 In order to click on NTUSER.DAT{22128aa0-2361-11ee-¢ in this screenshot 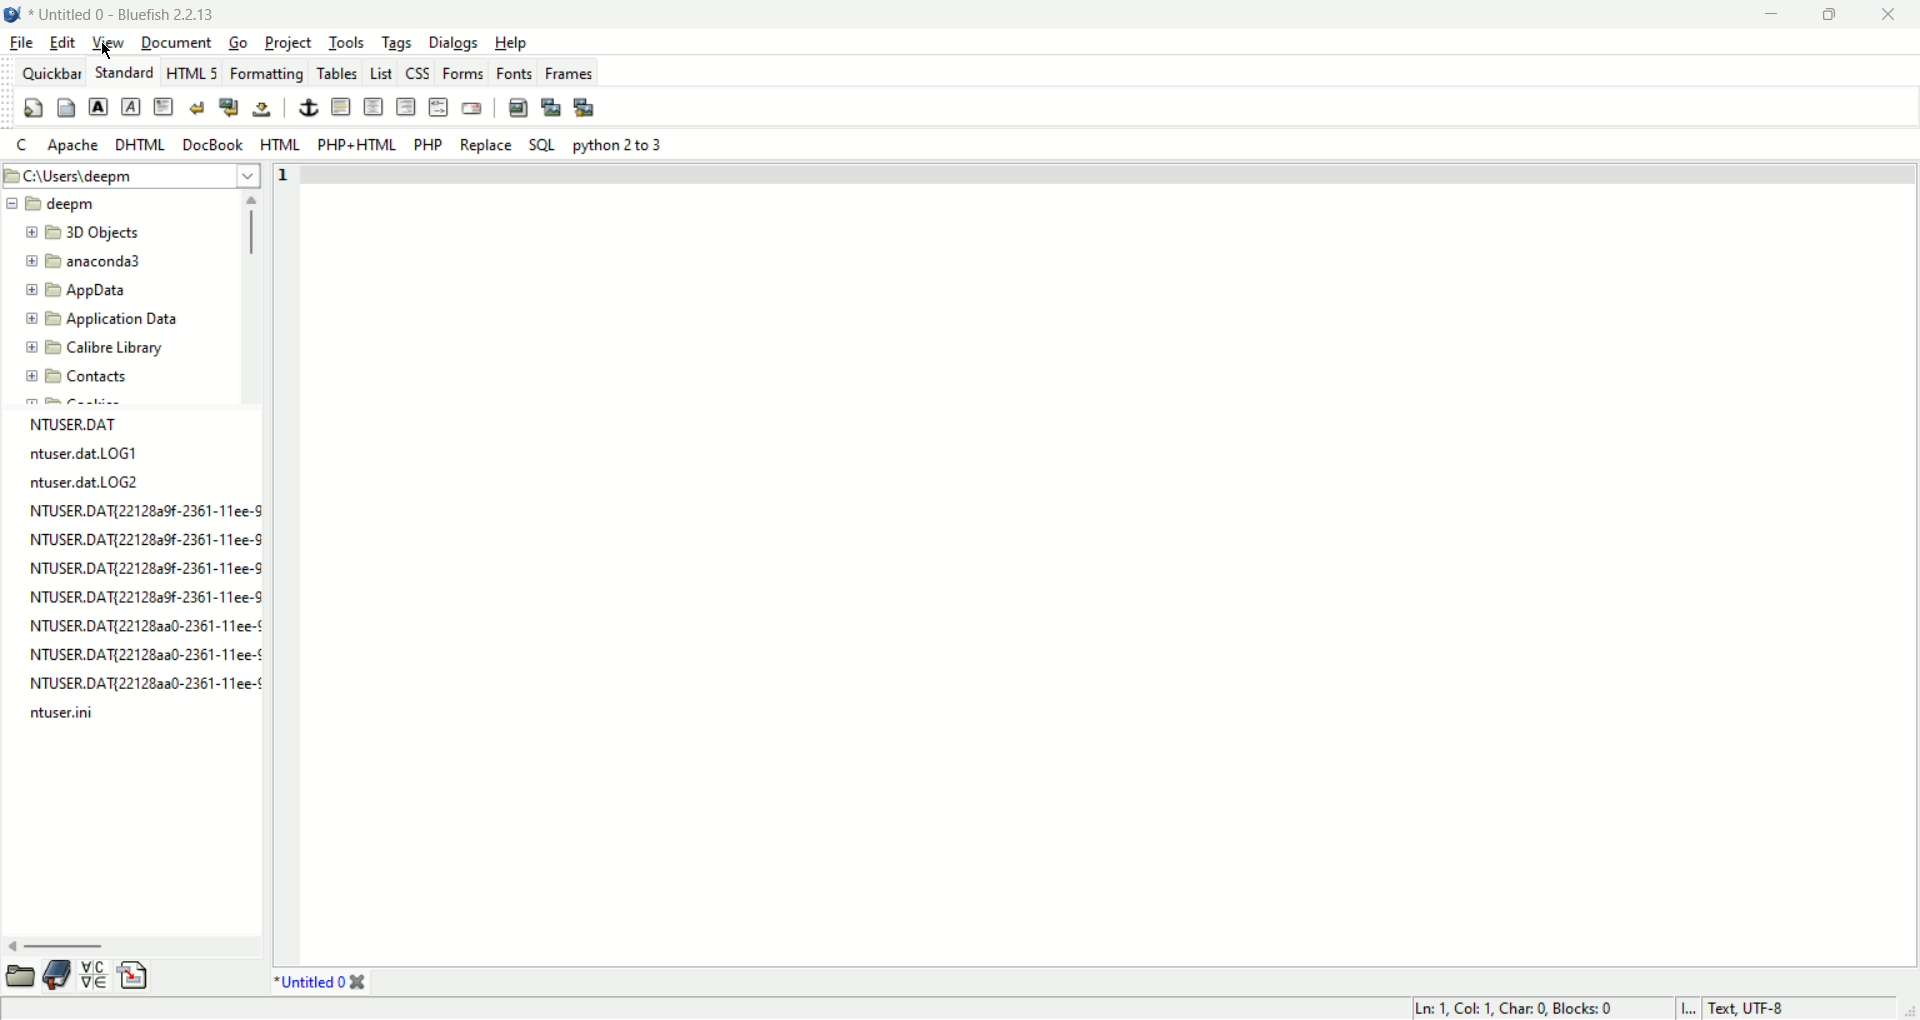, I will do `click(146, 651)`.